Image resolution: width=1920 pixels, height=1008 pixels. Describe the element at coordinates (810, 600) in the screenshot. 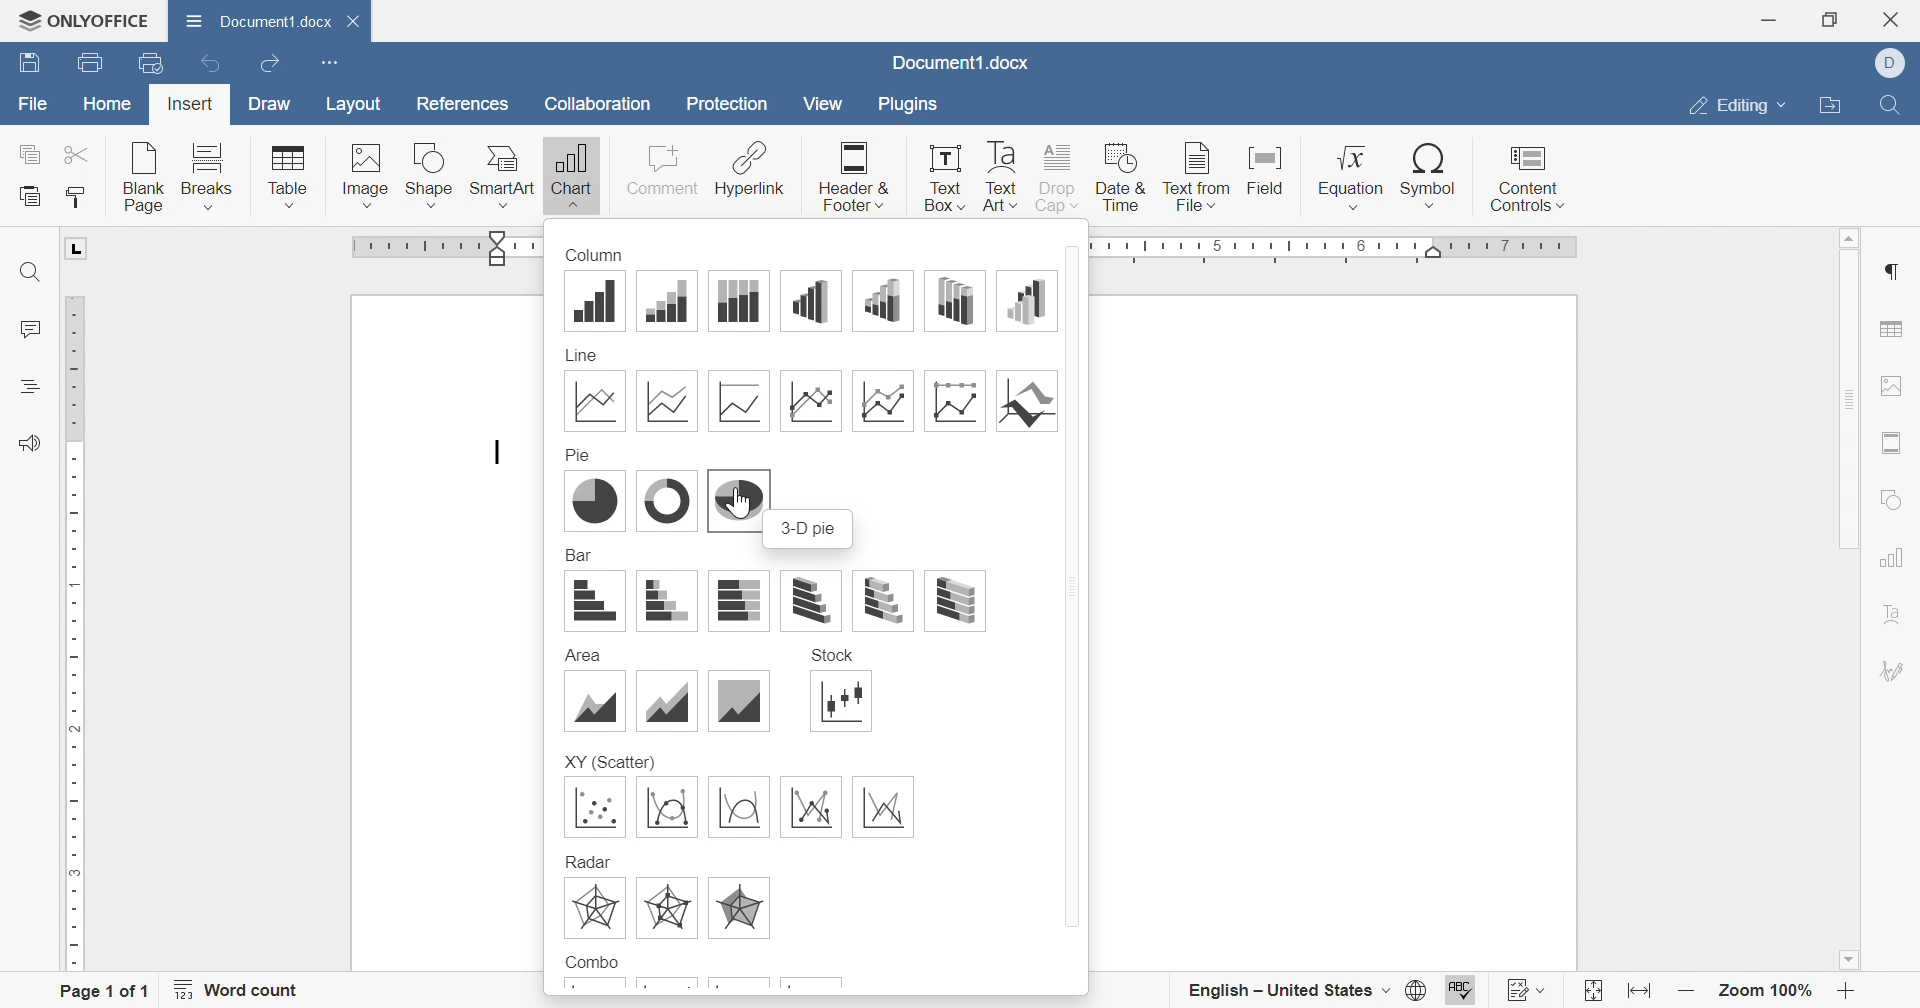

I see `3D Clustered bar` at that location.